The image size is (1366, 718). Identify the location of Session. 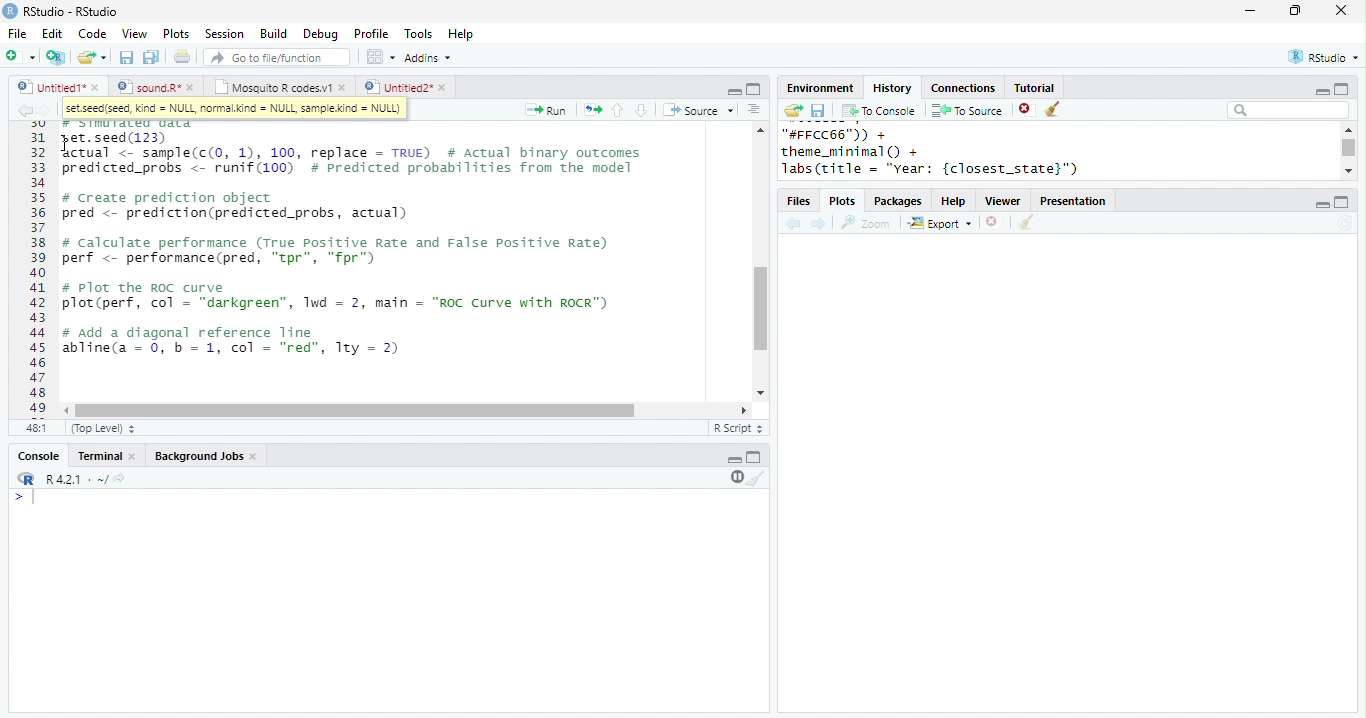
(224, 34).